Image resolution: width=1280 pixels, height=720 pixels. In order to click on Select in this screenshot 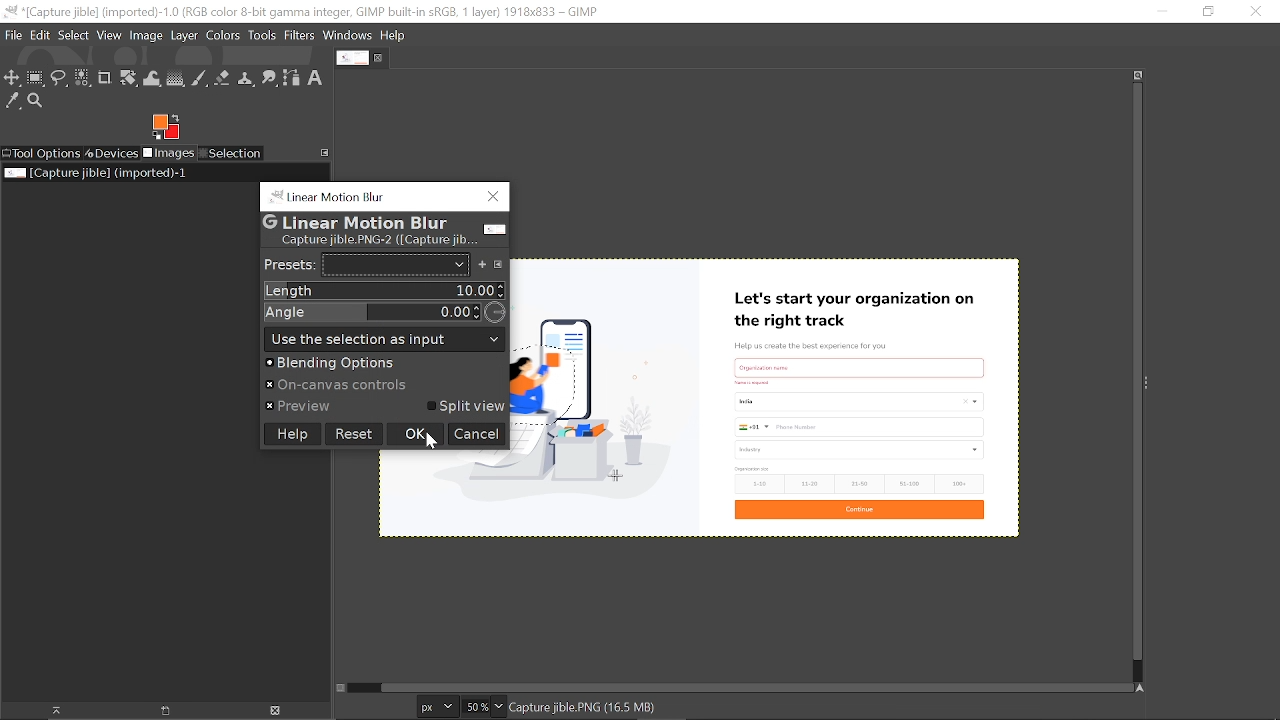, I will do `click(74, 35)`.